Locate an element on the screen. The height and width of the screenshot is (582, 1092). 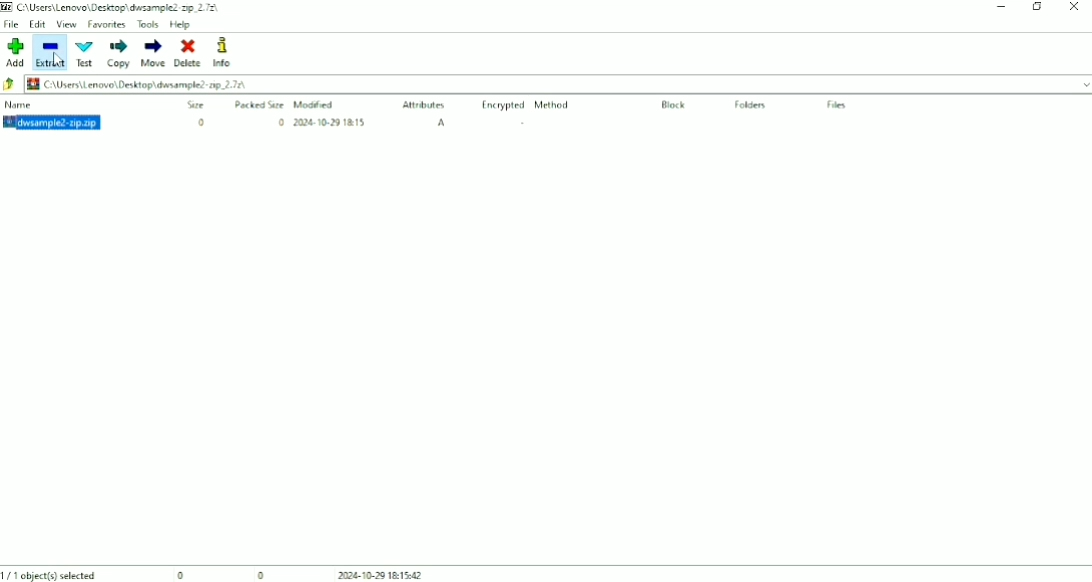
C:\Users\Lenovo\Desktop\dwsample2-zip_2.7z is located at coordinates (135, 84).